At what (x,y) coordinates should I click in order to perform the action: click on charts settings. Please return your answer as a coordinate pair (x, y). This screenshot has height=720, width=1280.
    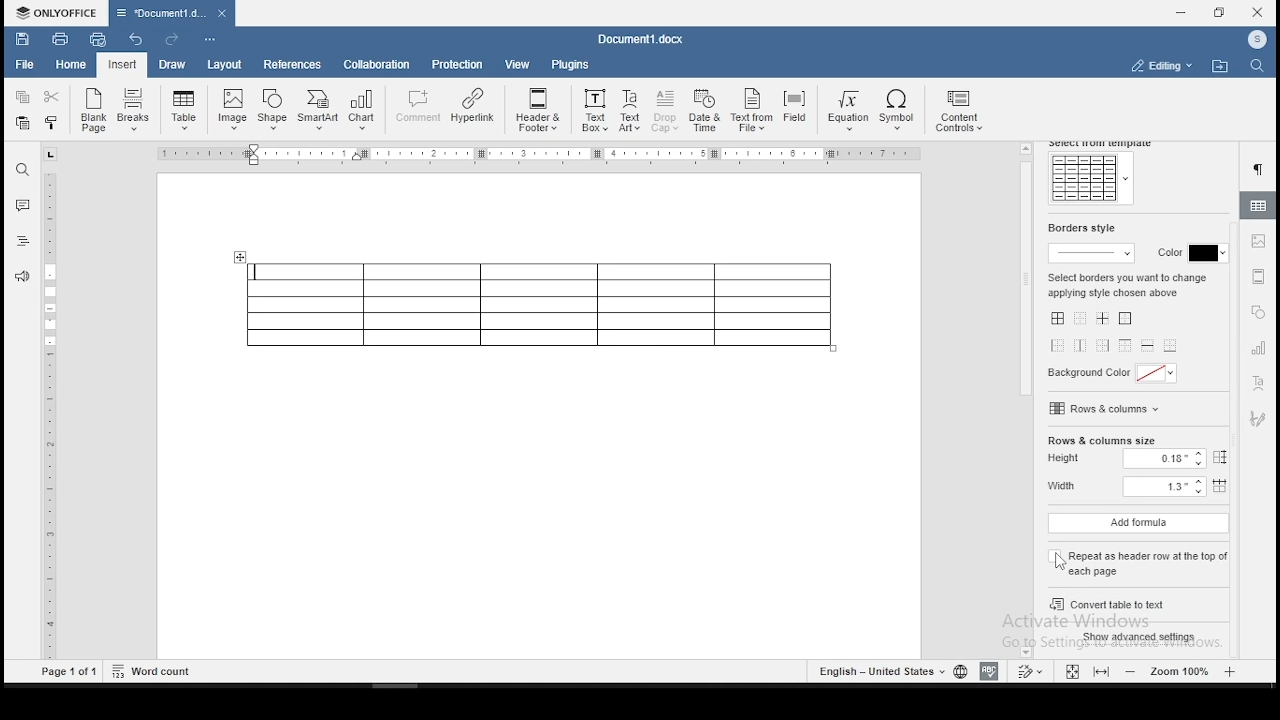
    Looking at the image, I should click on (1260, 348).